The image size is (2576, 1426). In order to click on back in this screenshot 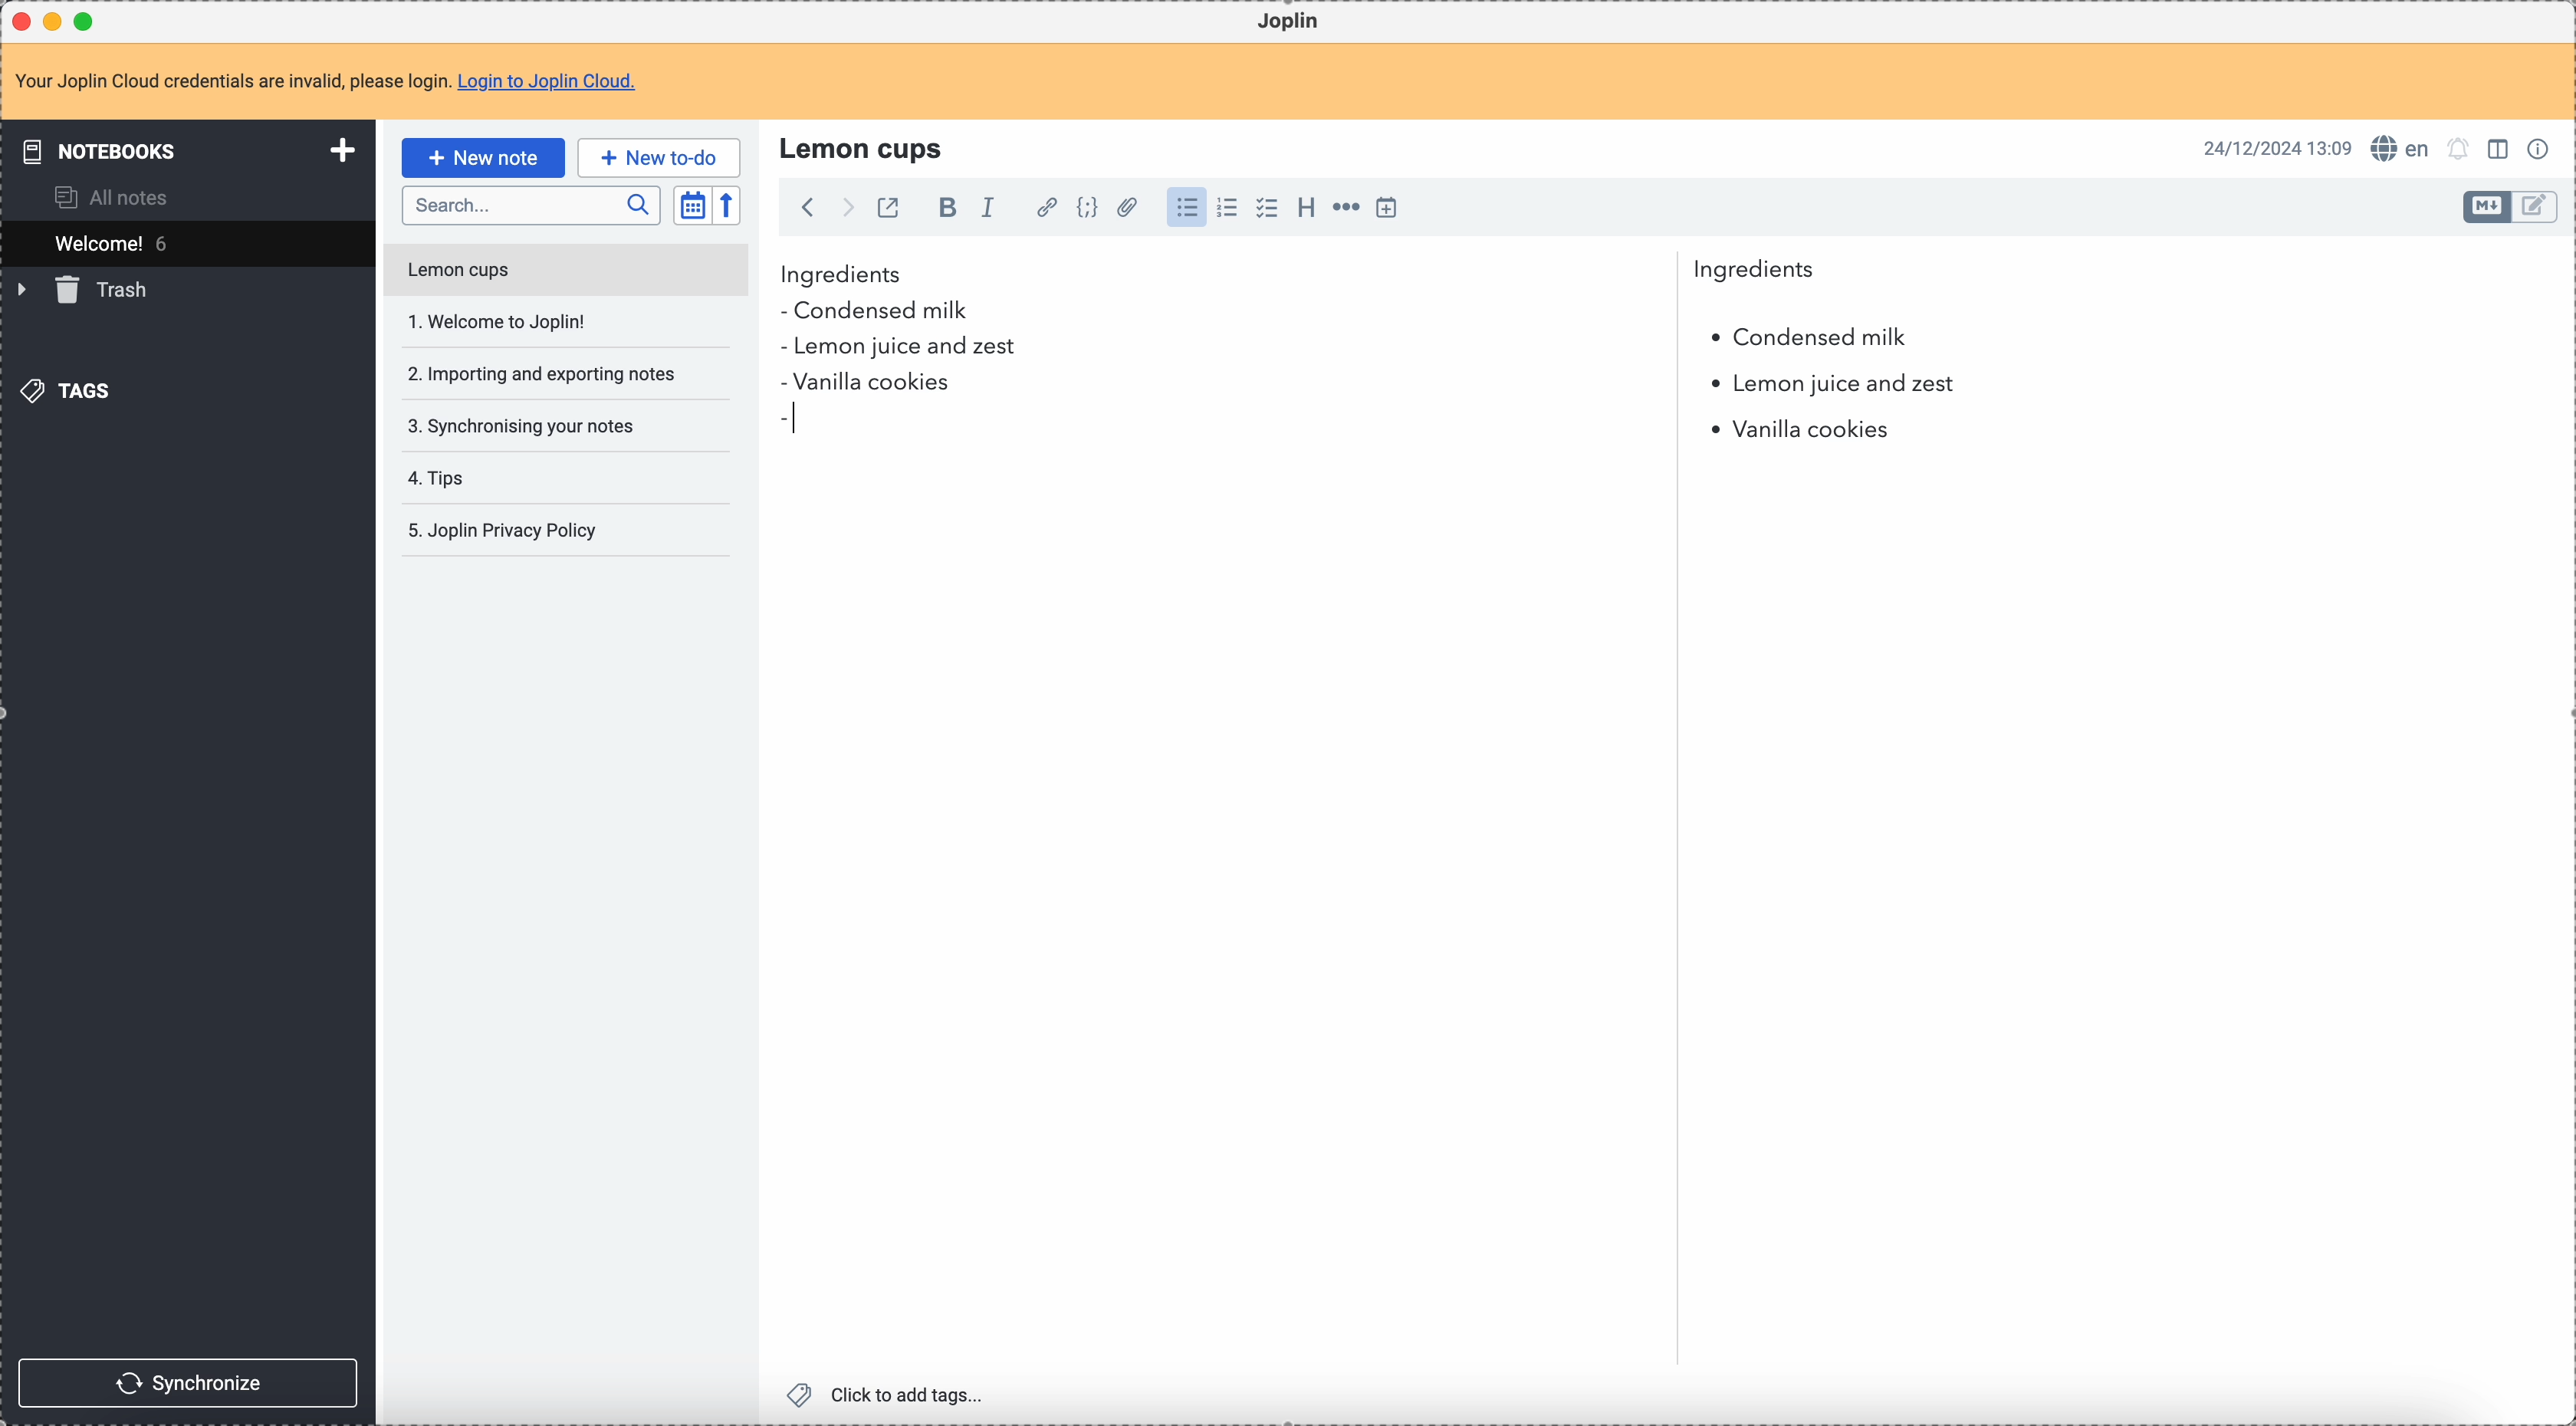, I will do `click(807, 207)`.